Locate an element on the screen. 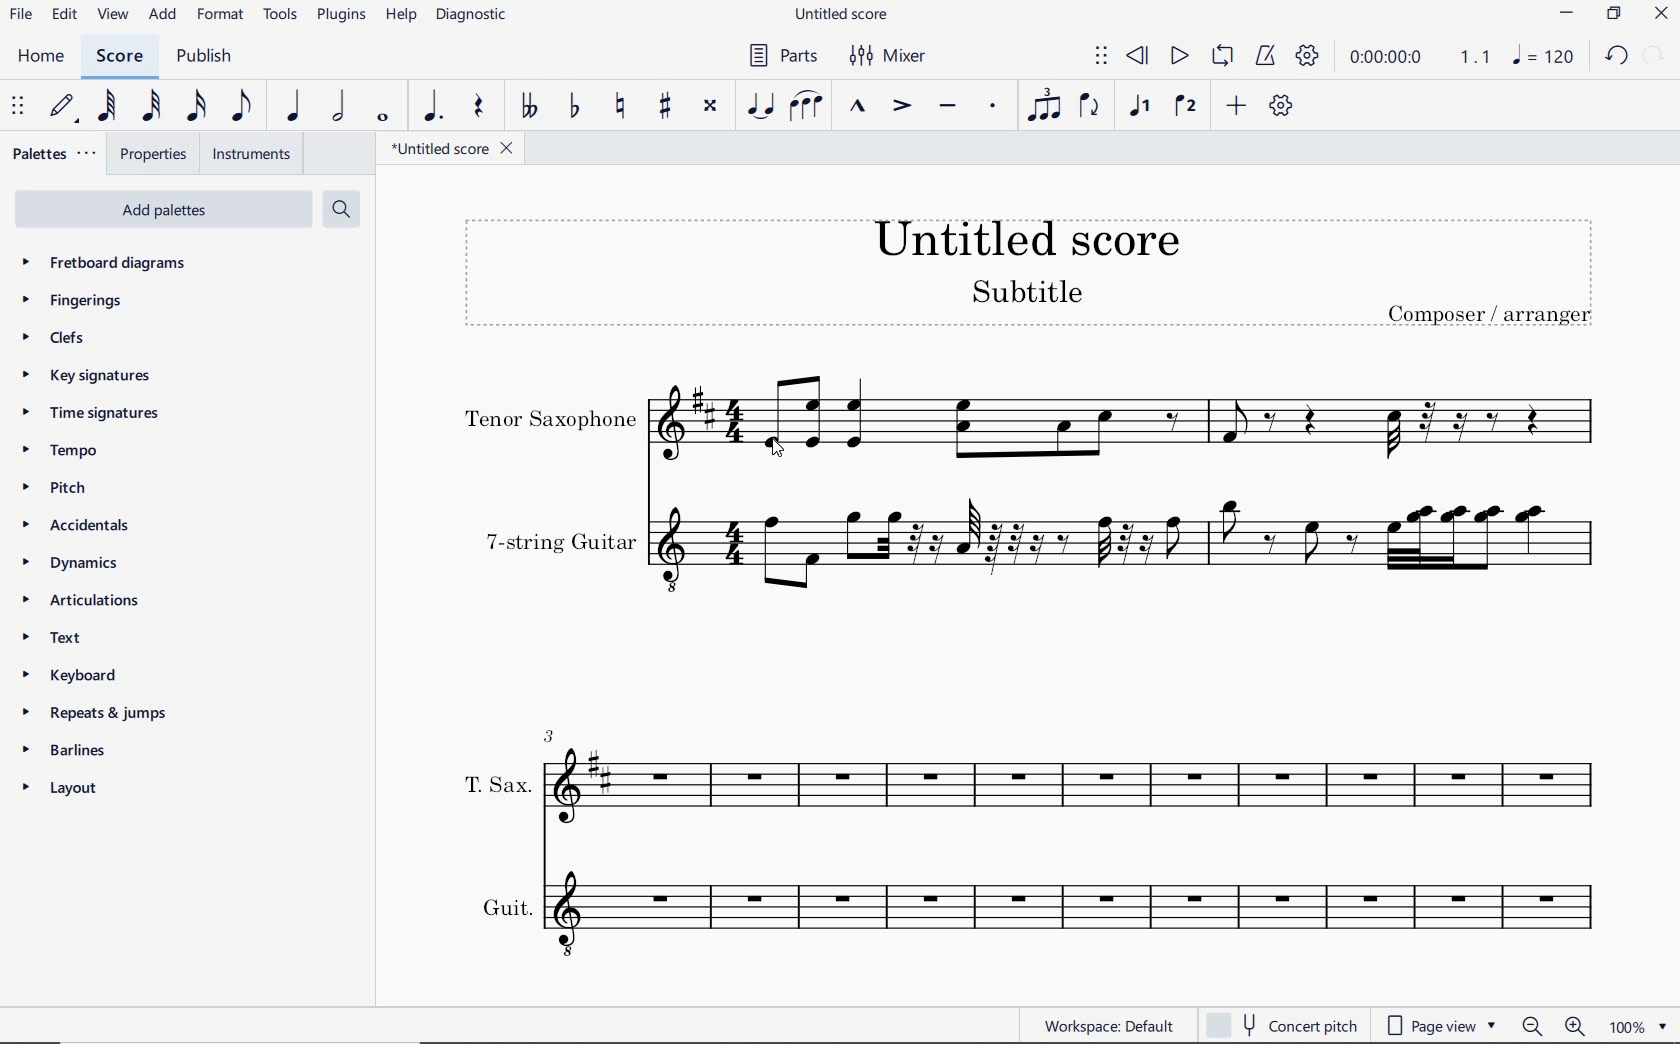 The width and height of the screenshot is (1680, 1044). HELP is located at coordinates (399, 16).